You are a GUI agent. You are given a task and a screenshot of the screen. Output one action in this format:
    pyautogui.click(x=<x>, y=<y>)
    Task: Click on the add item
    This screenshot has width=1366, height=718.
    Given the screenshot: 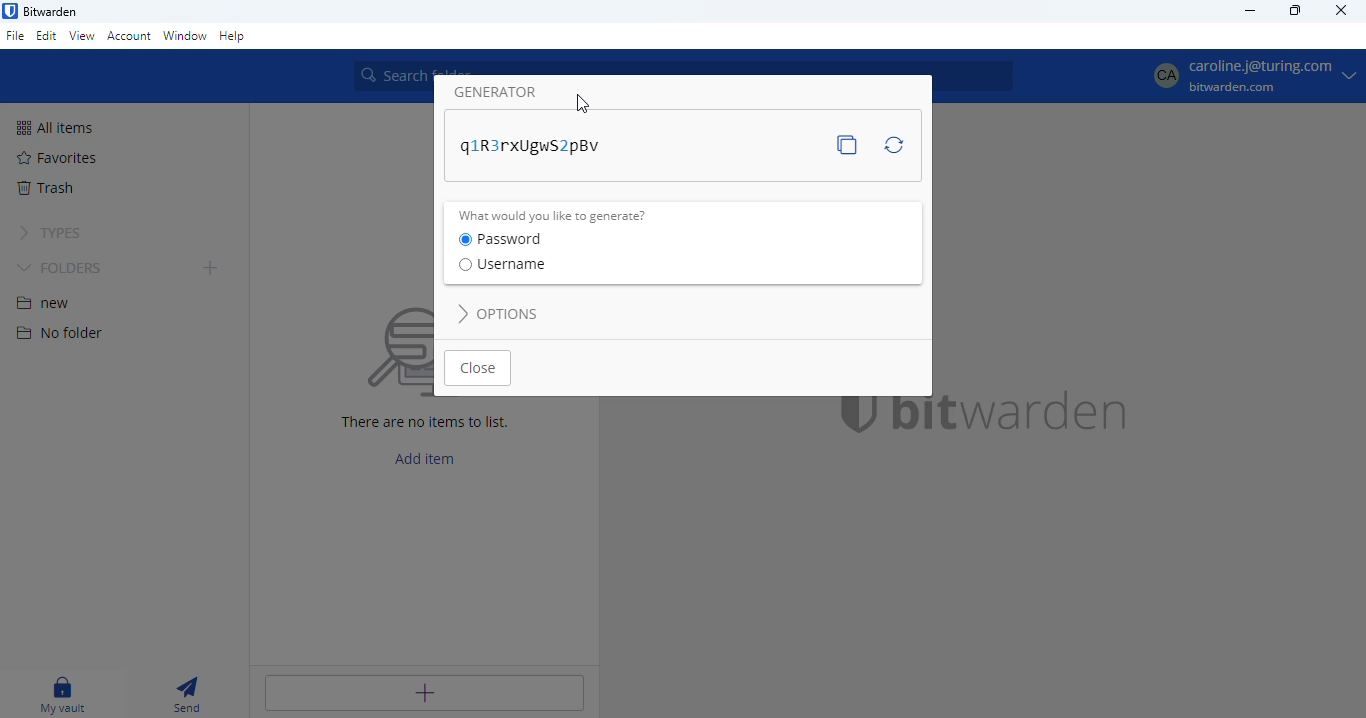 What is the action you would take?
    pyautogui.click(x=423, y=693)
    